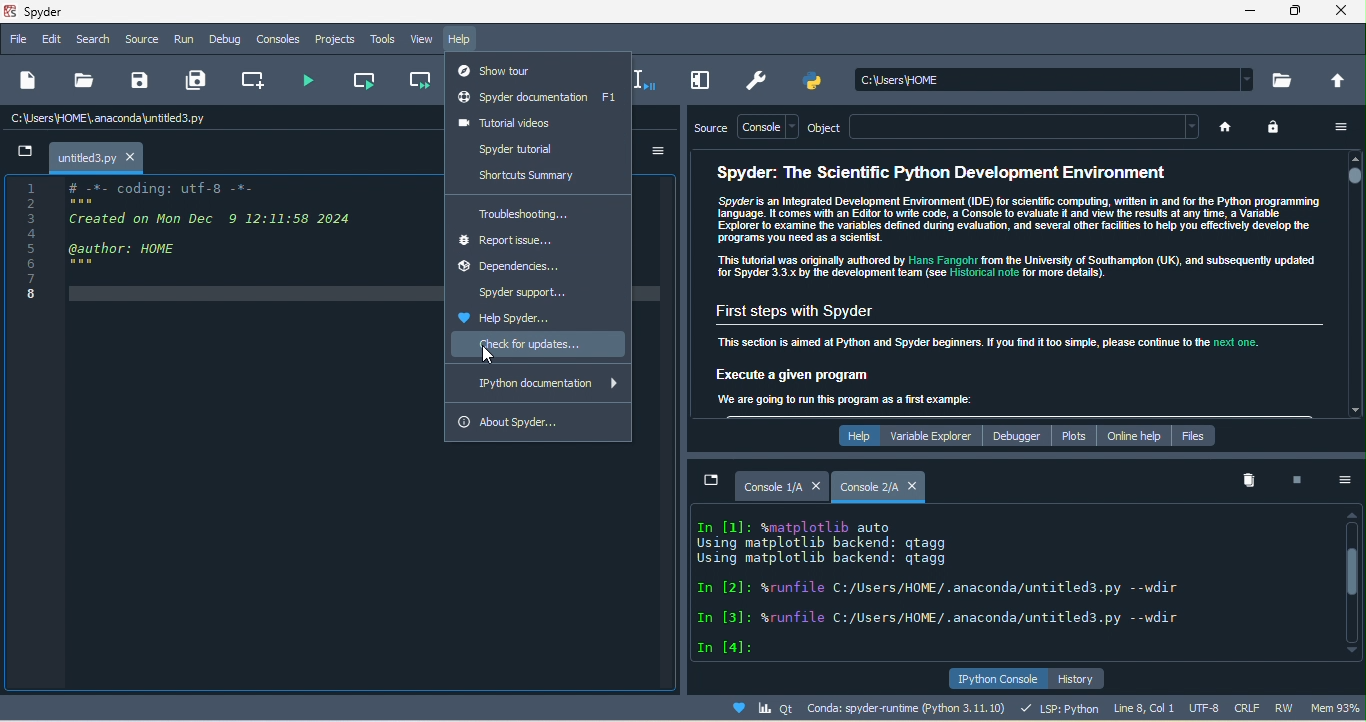  I want to click on , so click(34, 246).